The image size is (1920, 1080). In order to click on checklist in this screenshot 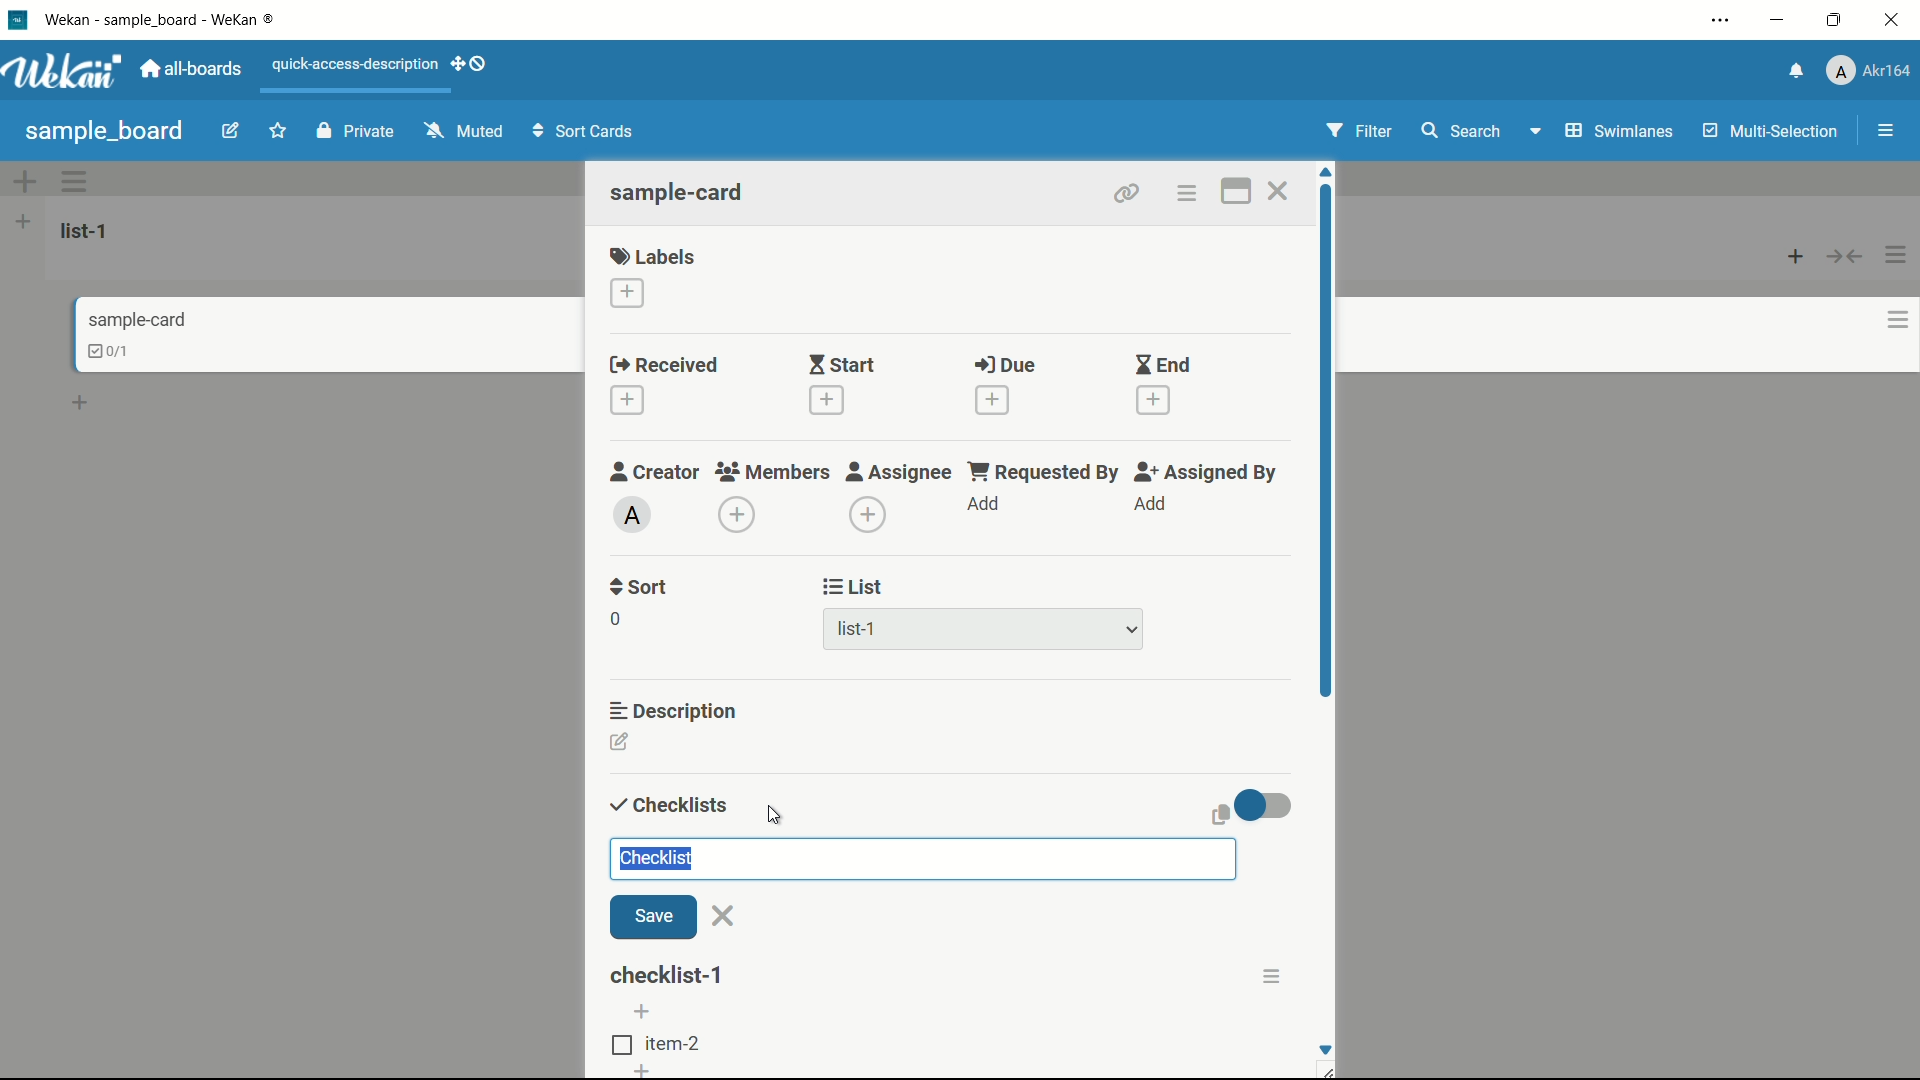, I will do `click(665, 806)`.